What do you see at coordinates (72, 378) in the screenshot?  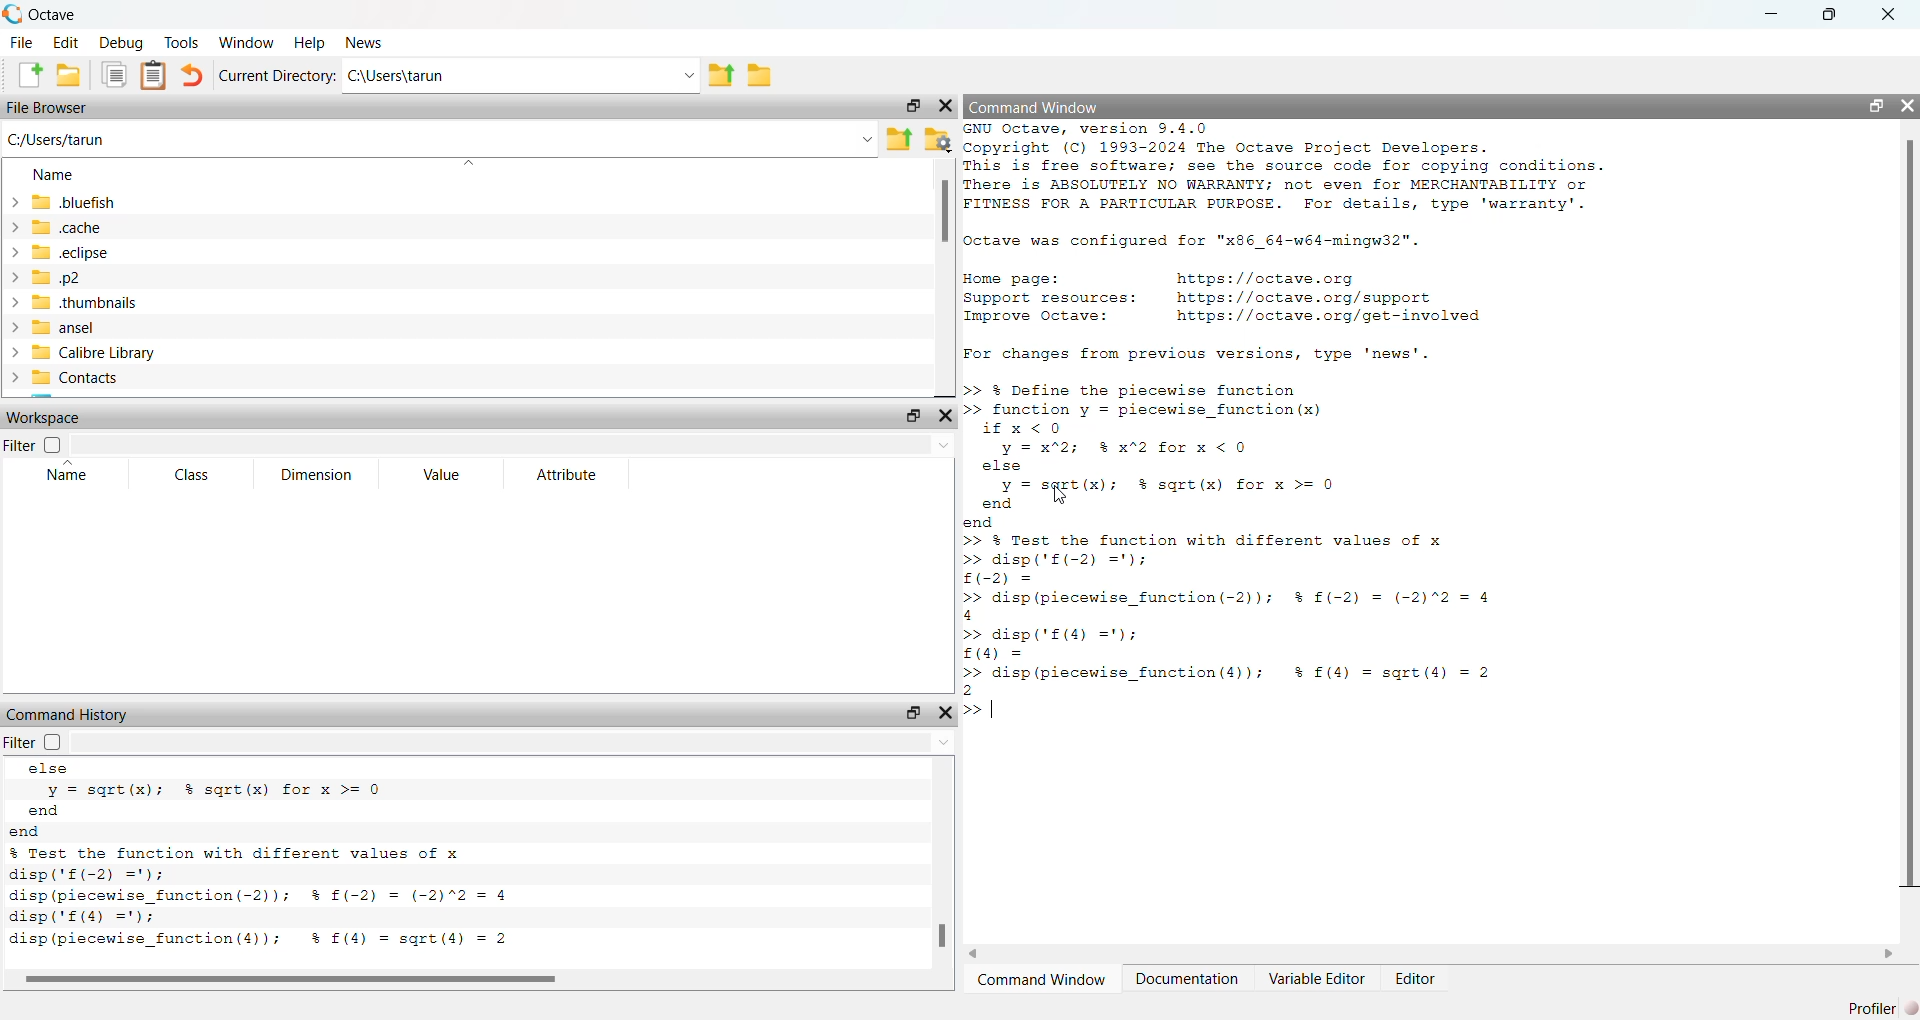 I see `Contacts` at bounding box center [72, 378].